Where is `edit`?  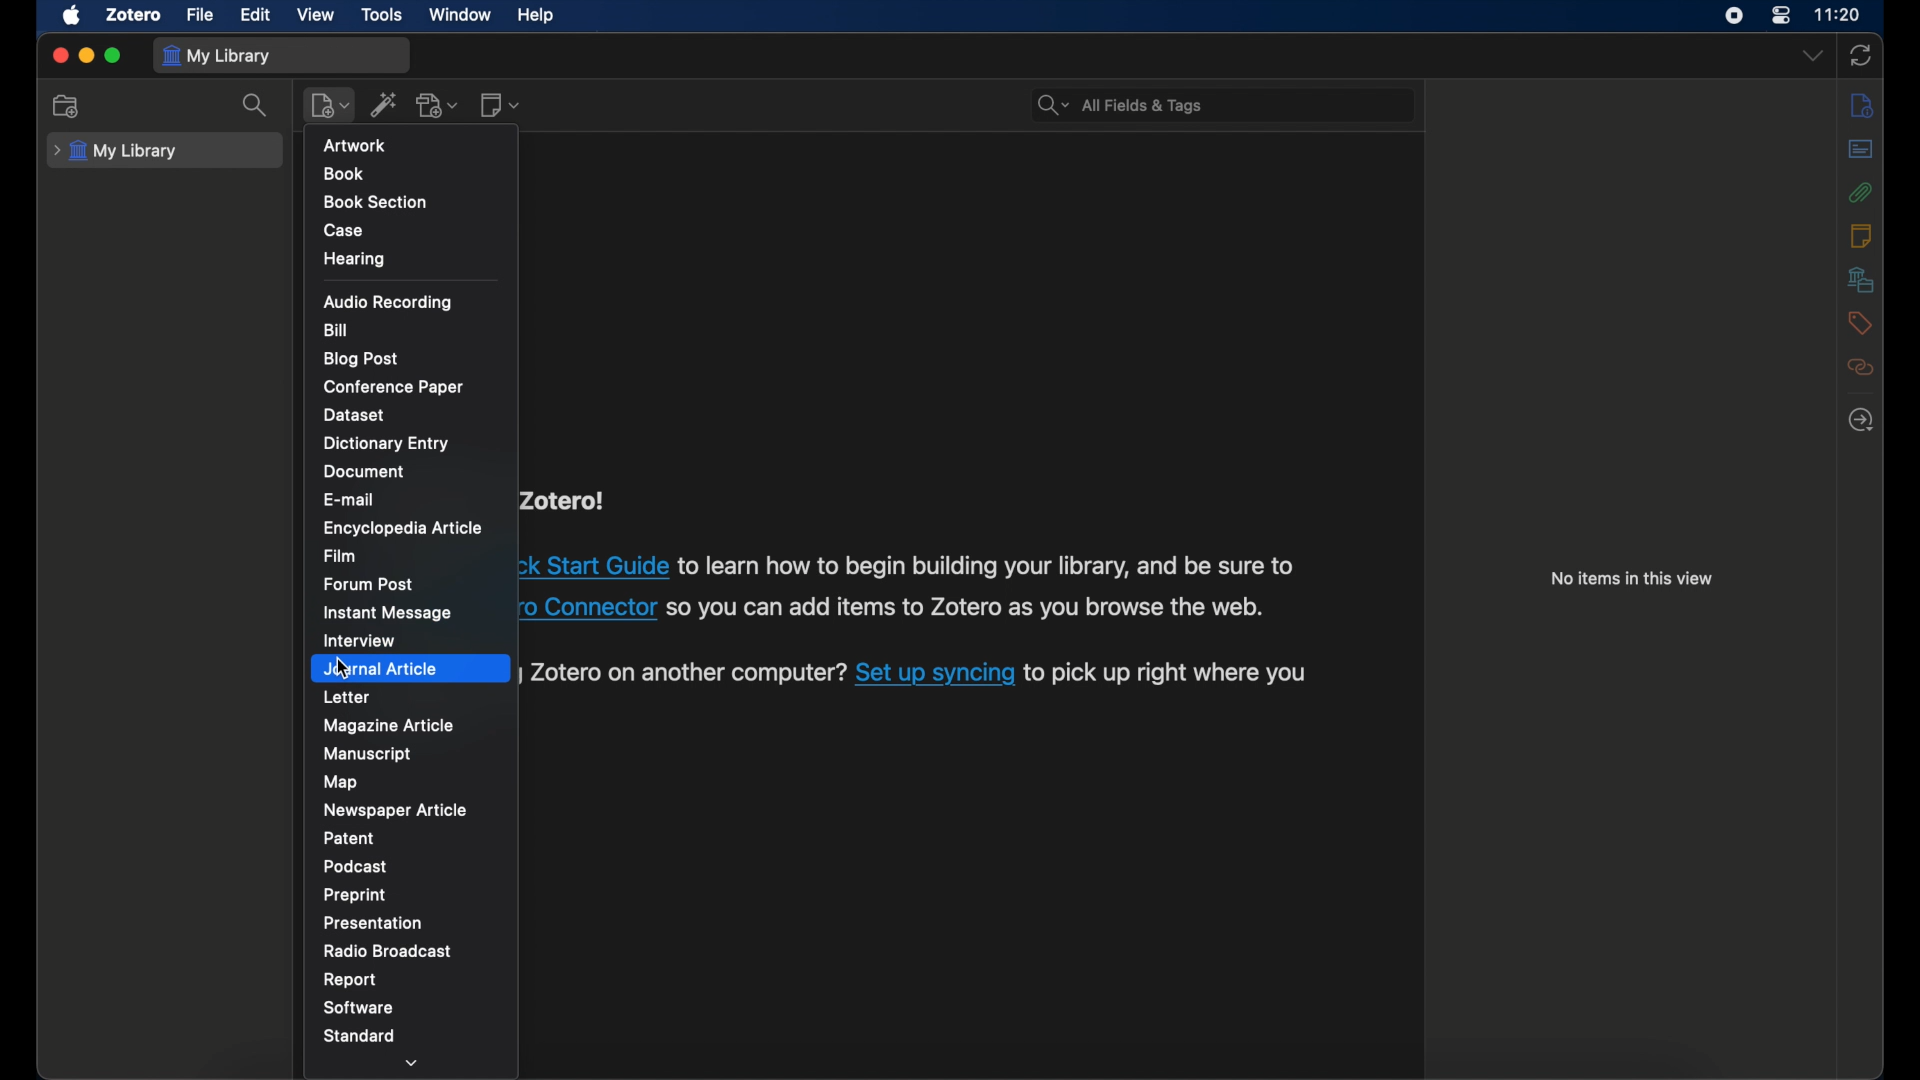 edit is located at coordinates (258, 16).